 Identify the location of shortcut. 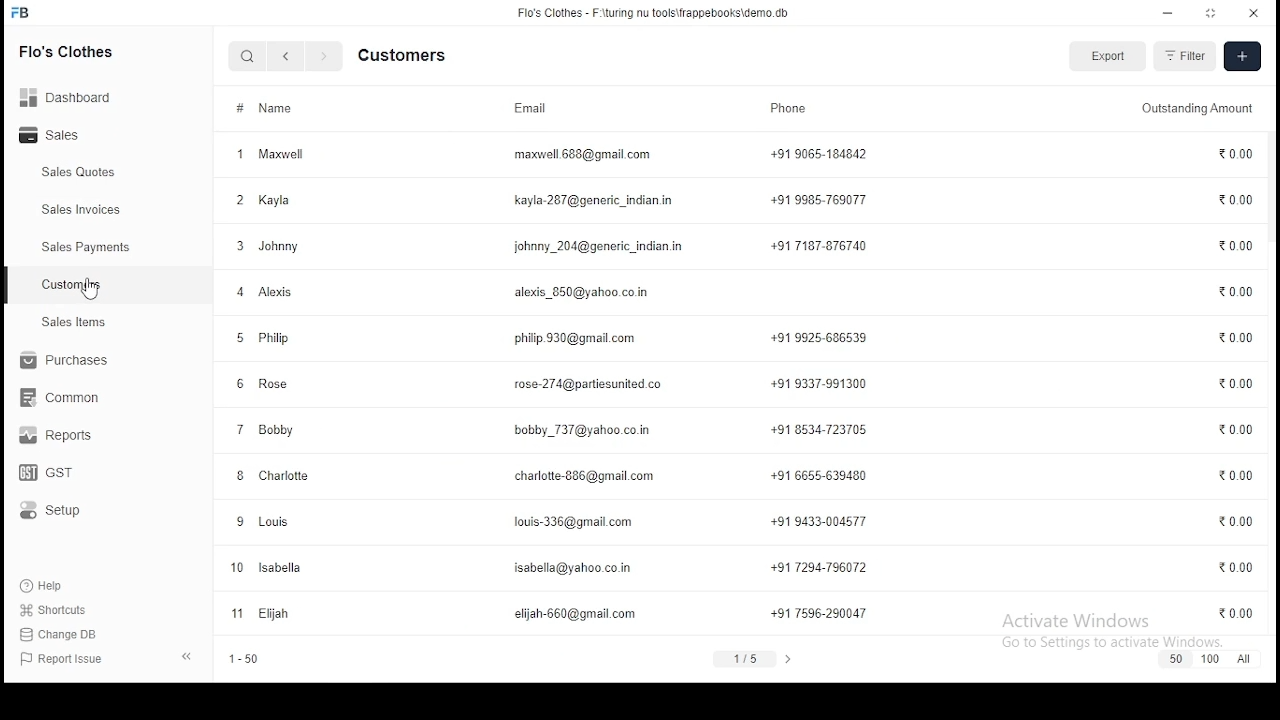
(59, 611).